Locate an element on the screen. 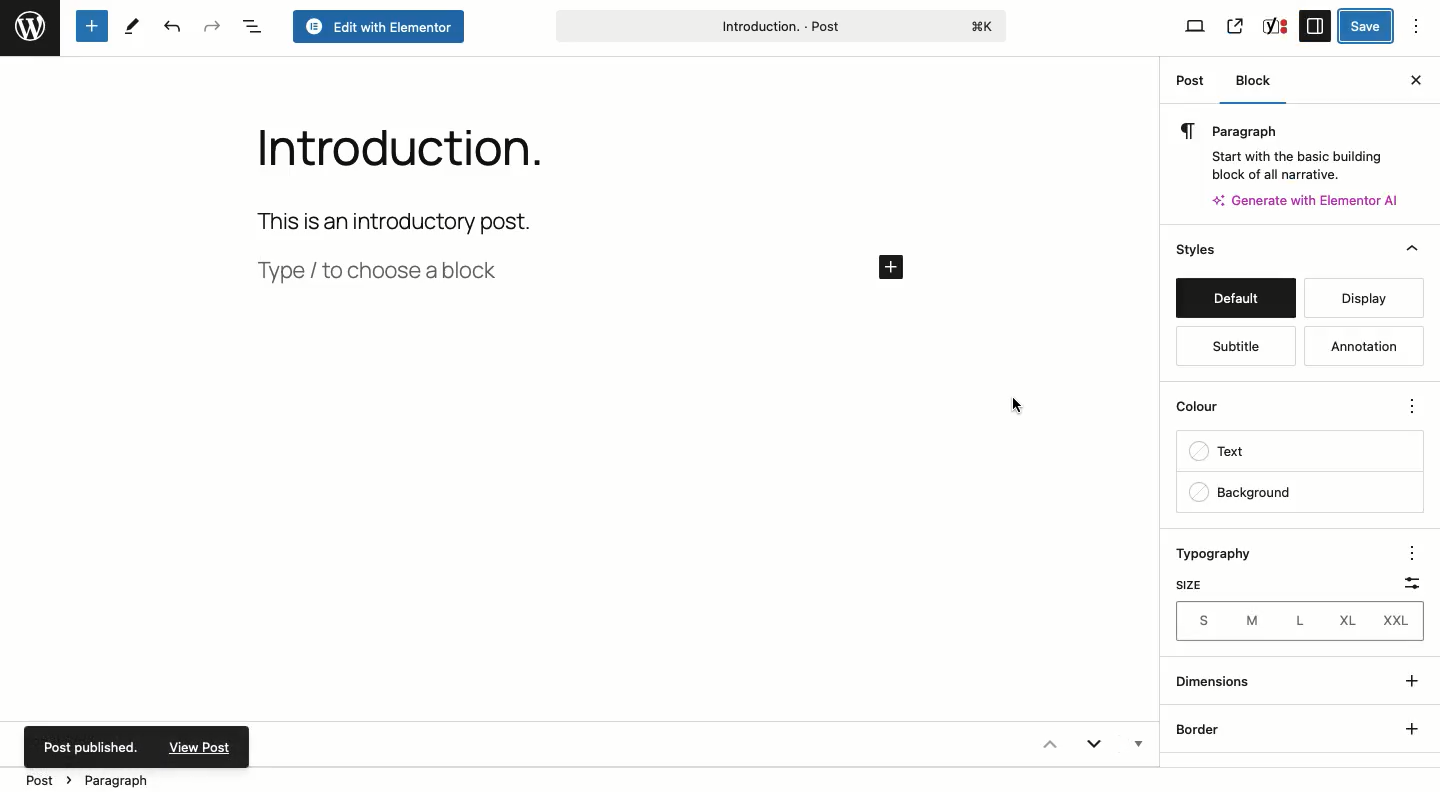  Add new post is located at coordinates (894, 266).